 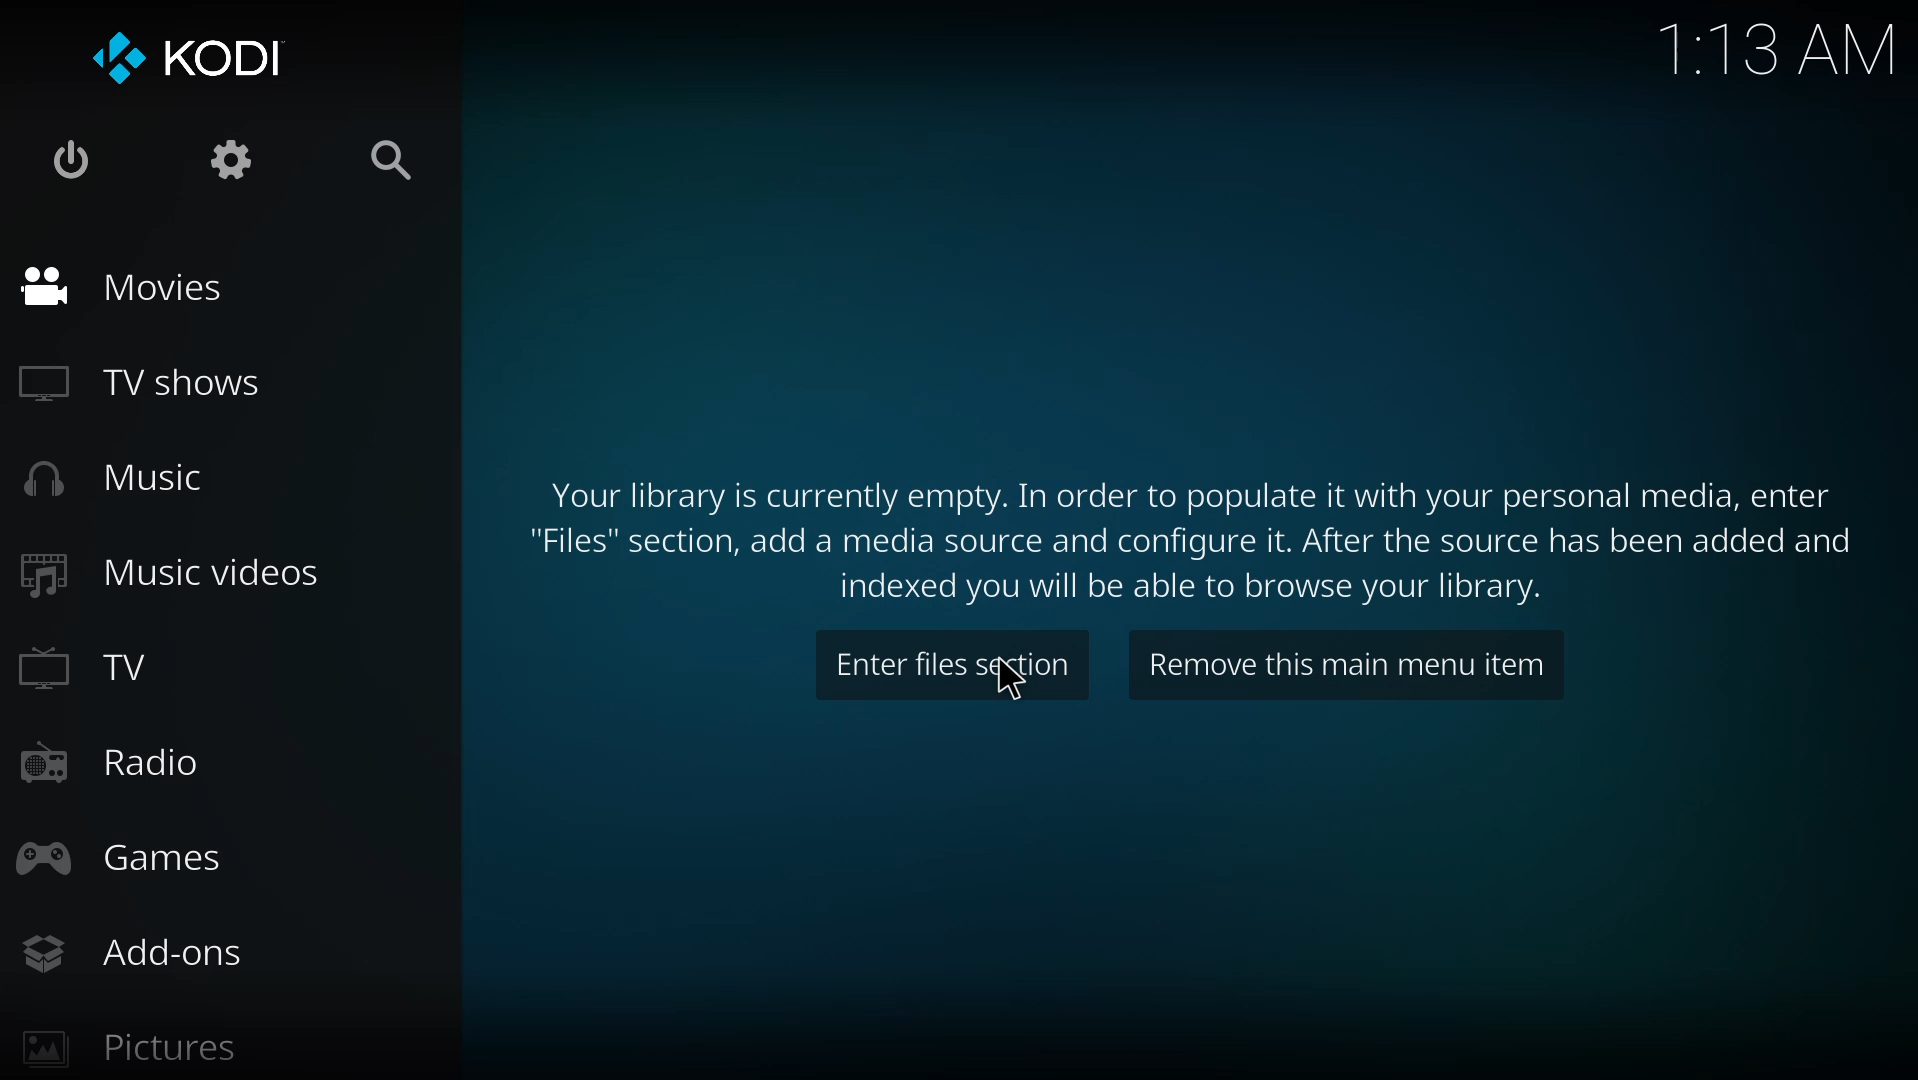 What do you see at coordinates (191, 59) in the screenshot?
I see `kodi` at bounding box center [191, 59].